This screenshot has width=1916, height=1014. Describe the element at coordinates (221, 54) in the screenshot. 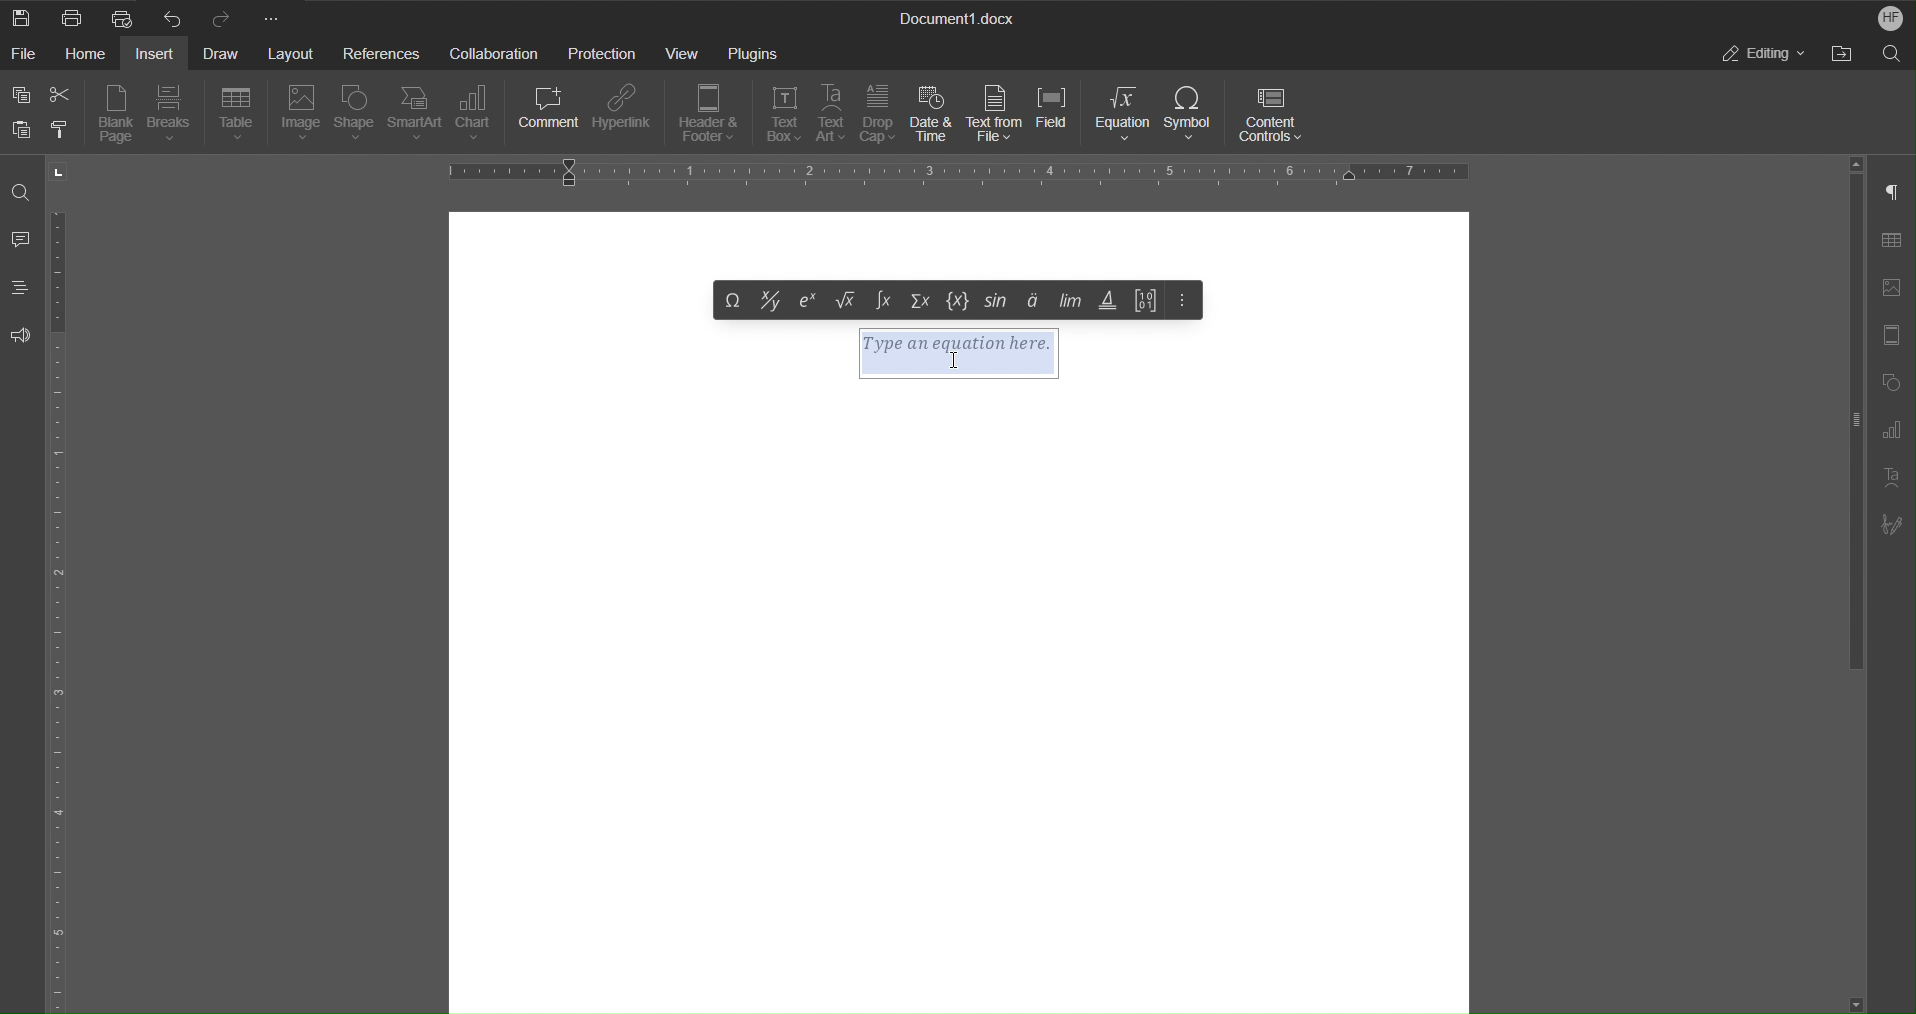

I see `Draw` at that location.